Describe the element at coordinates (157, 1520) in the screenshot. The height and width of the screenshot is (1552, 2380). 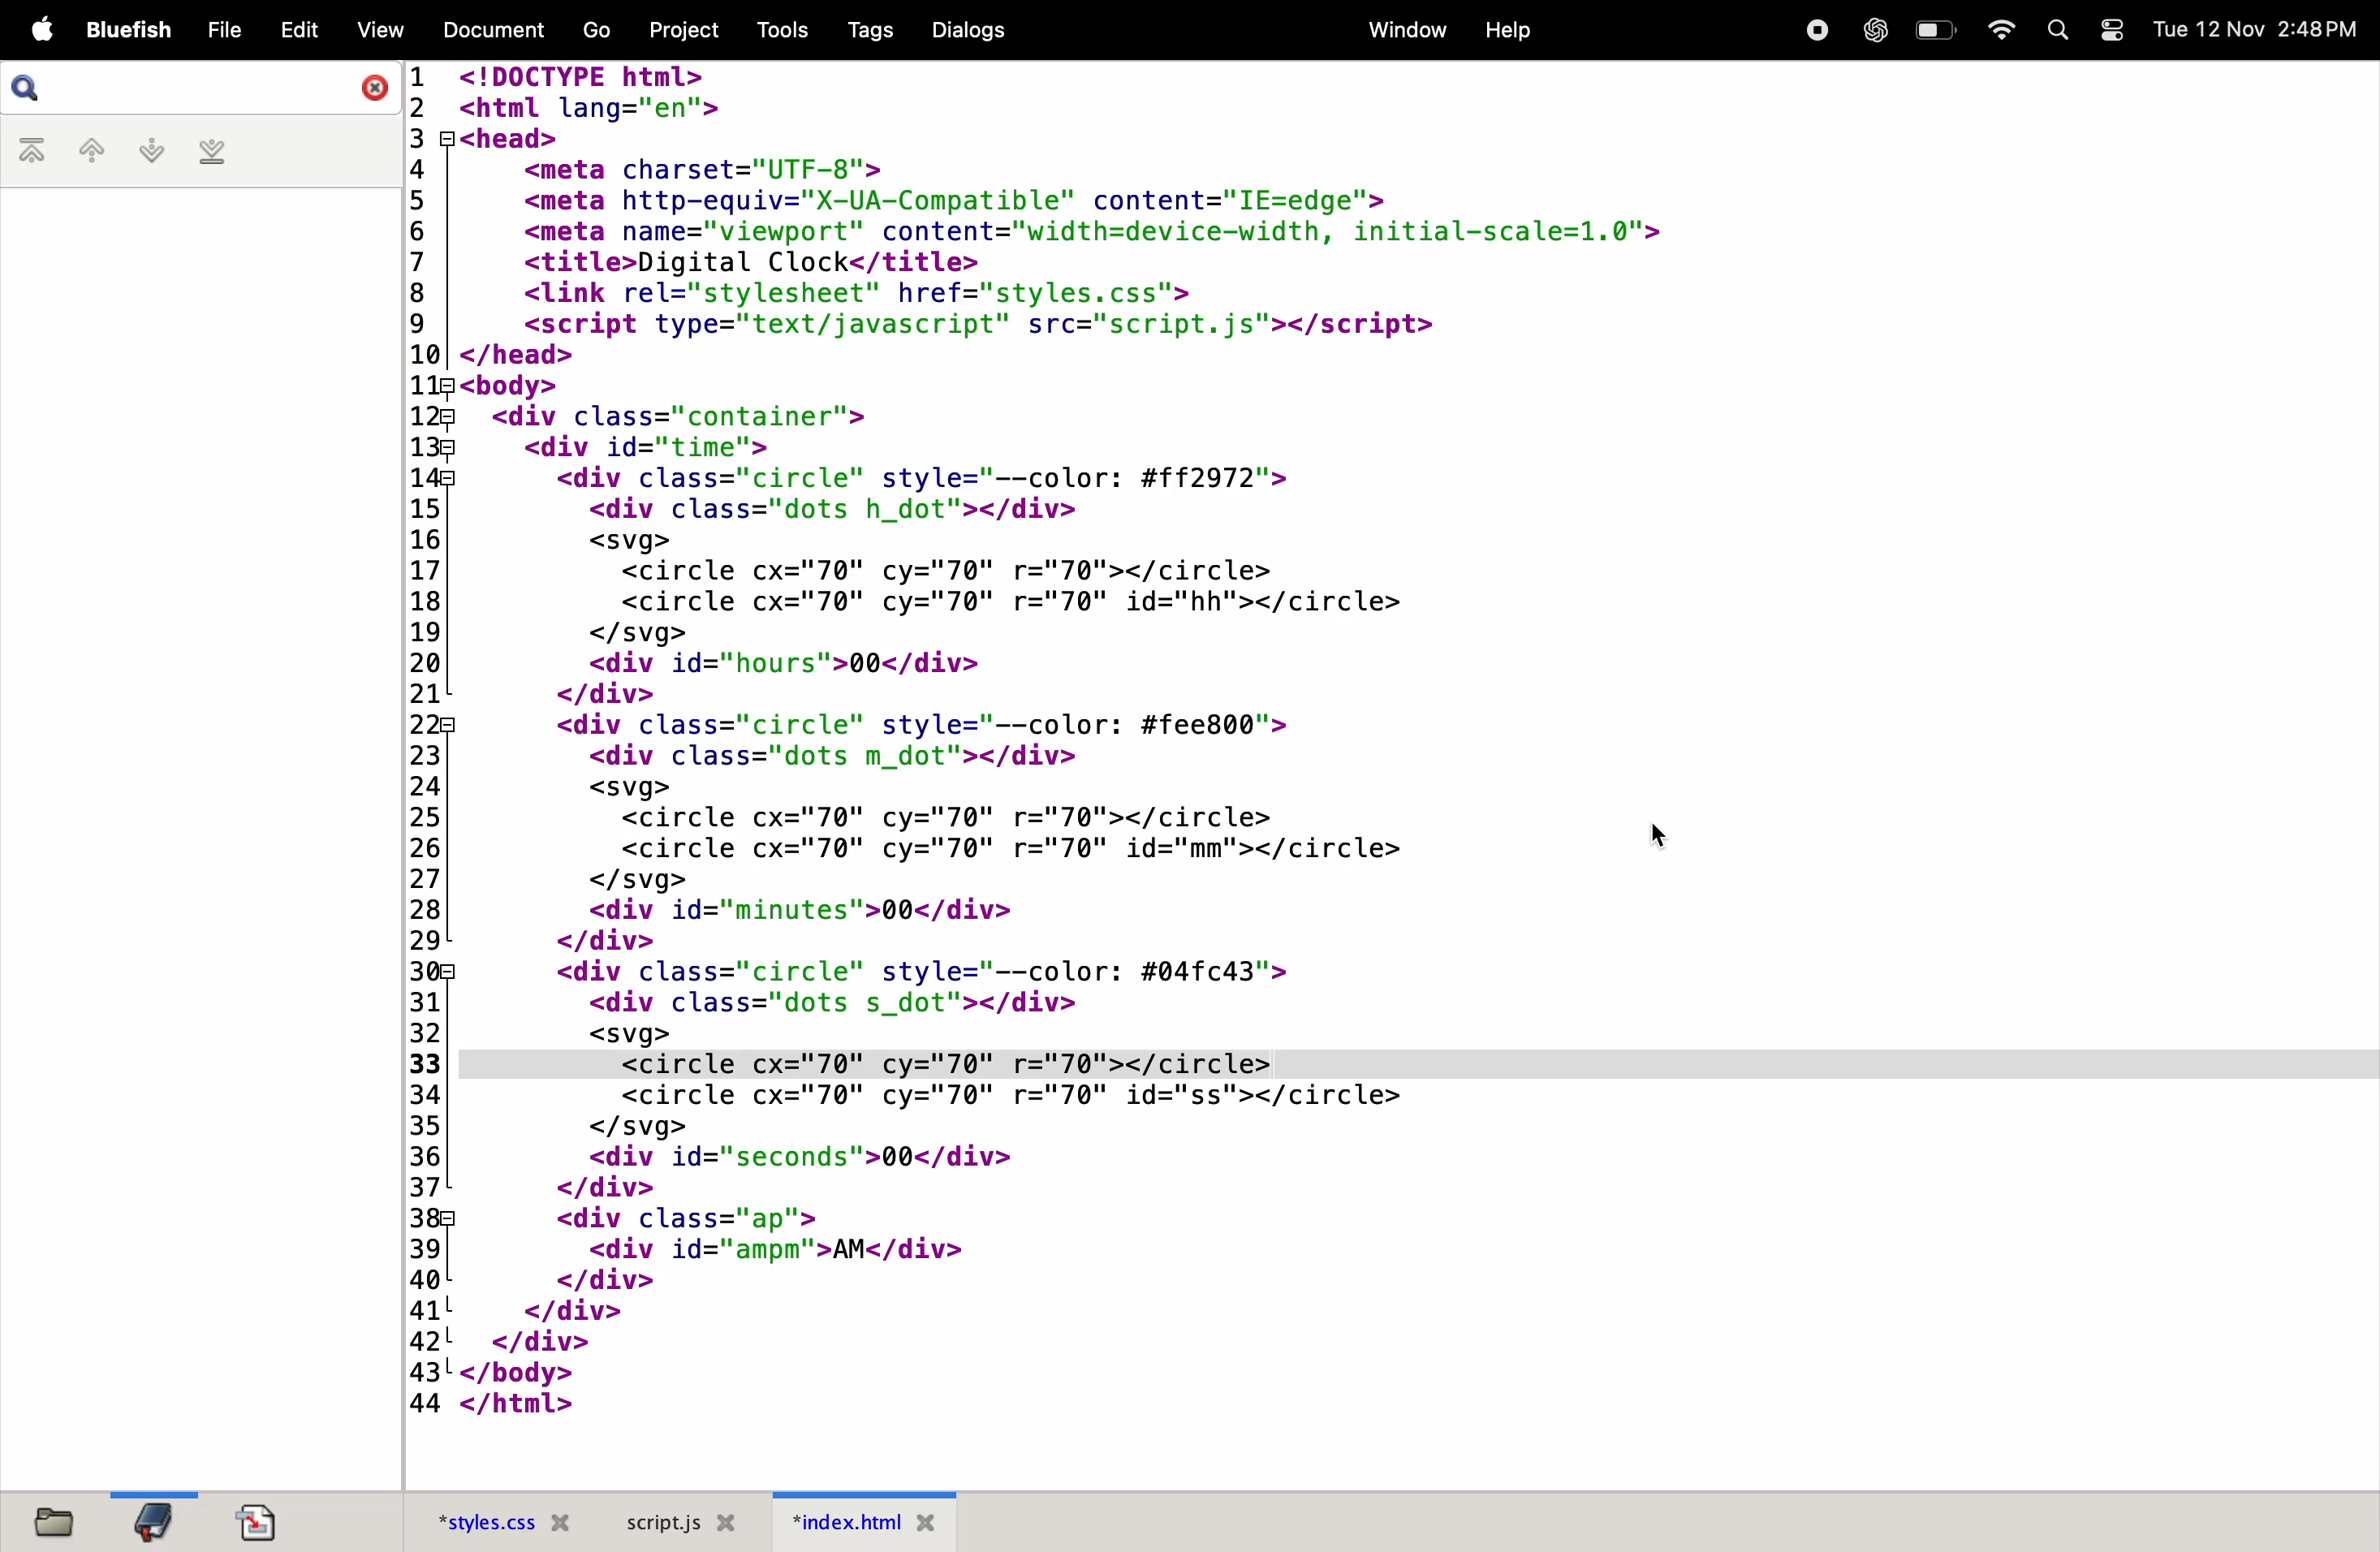
I see `bookmark` at that location.